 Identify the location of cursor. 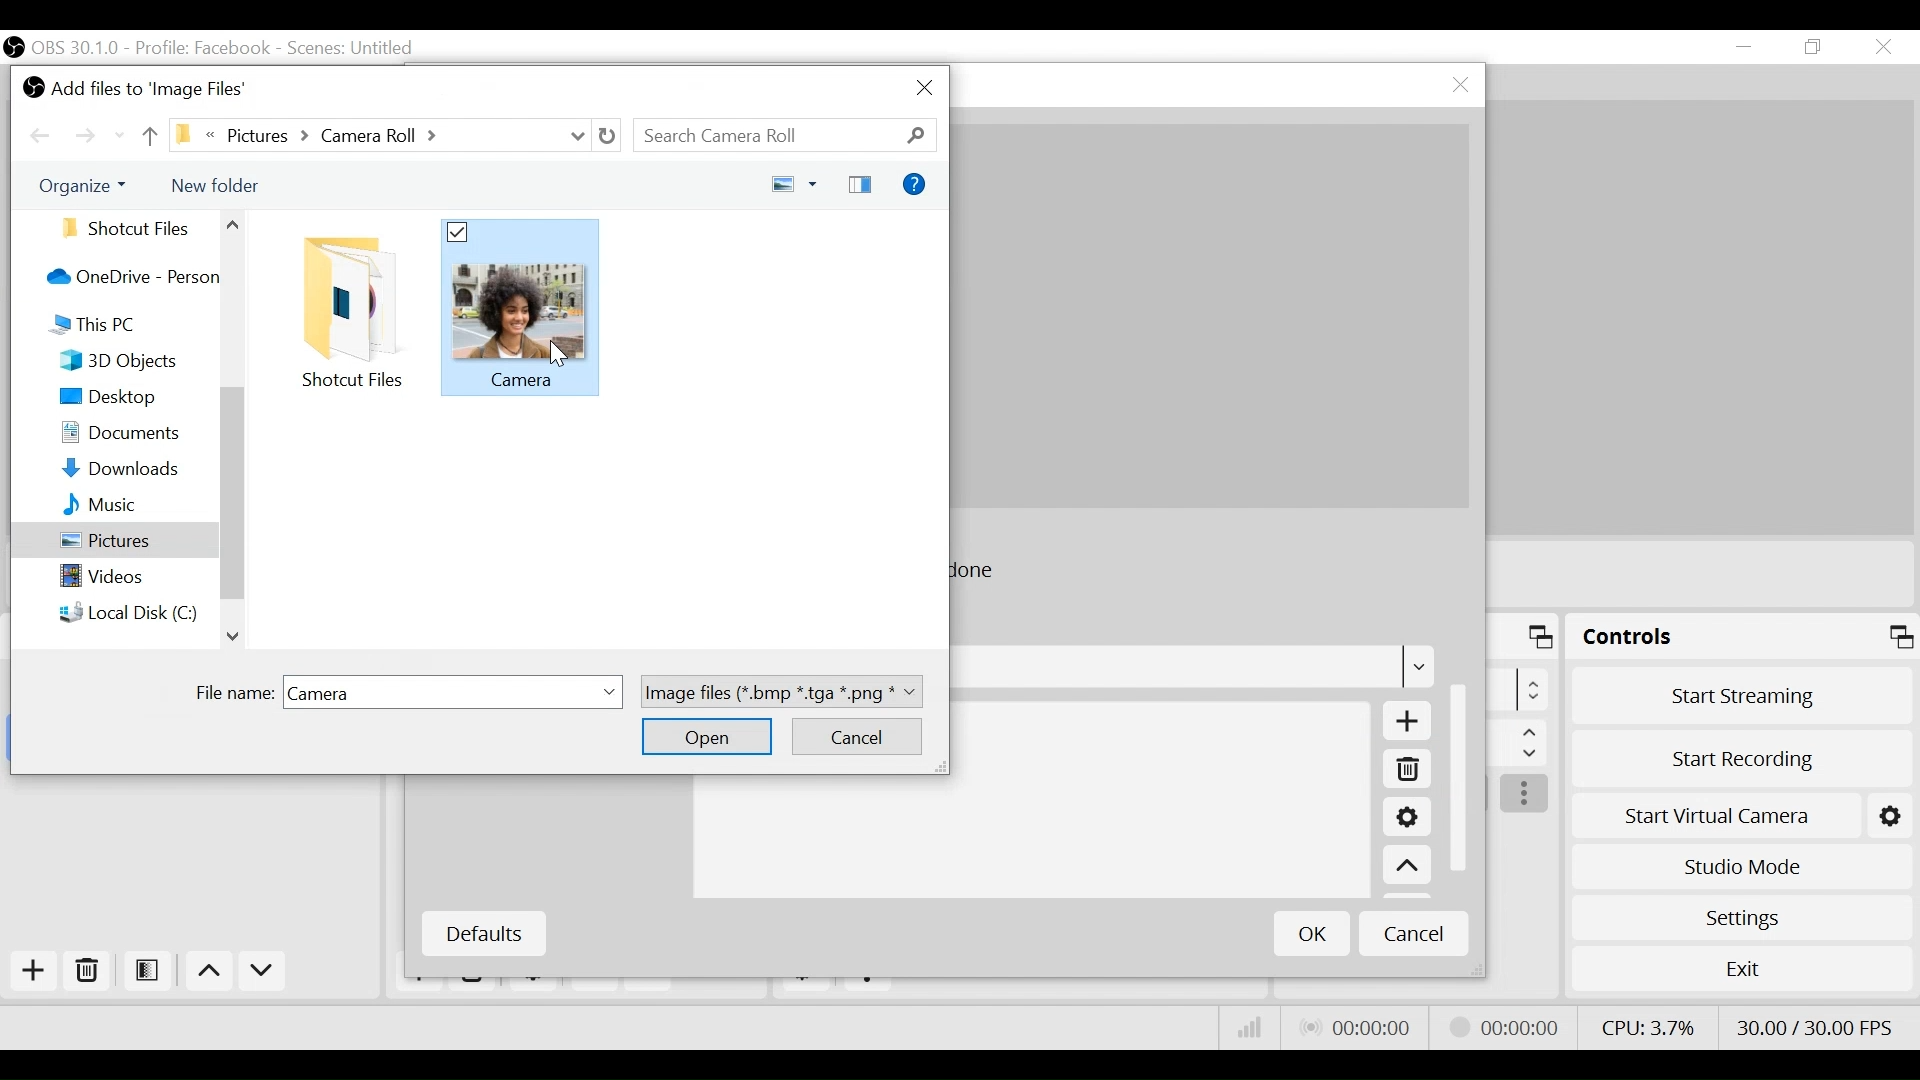
(556, 359).